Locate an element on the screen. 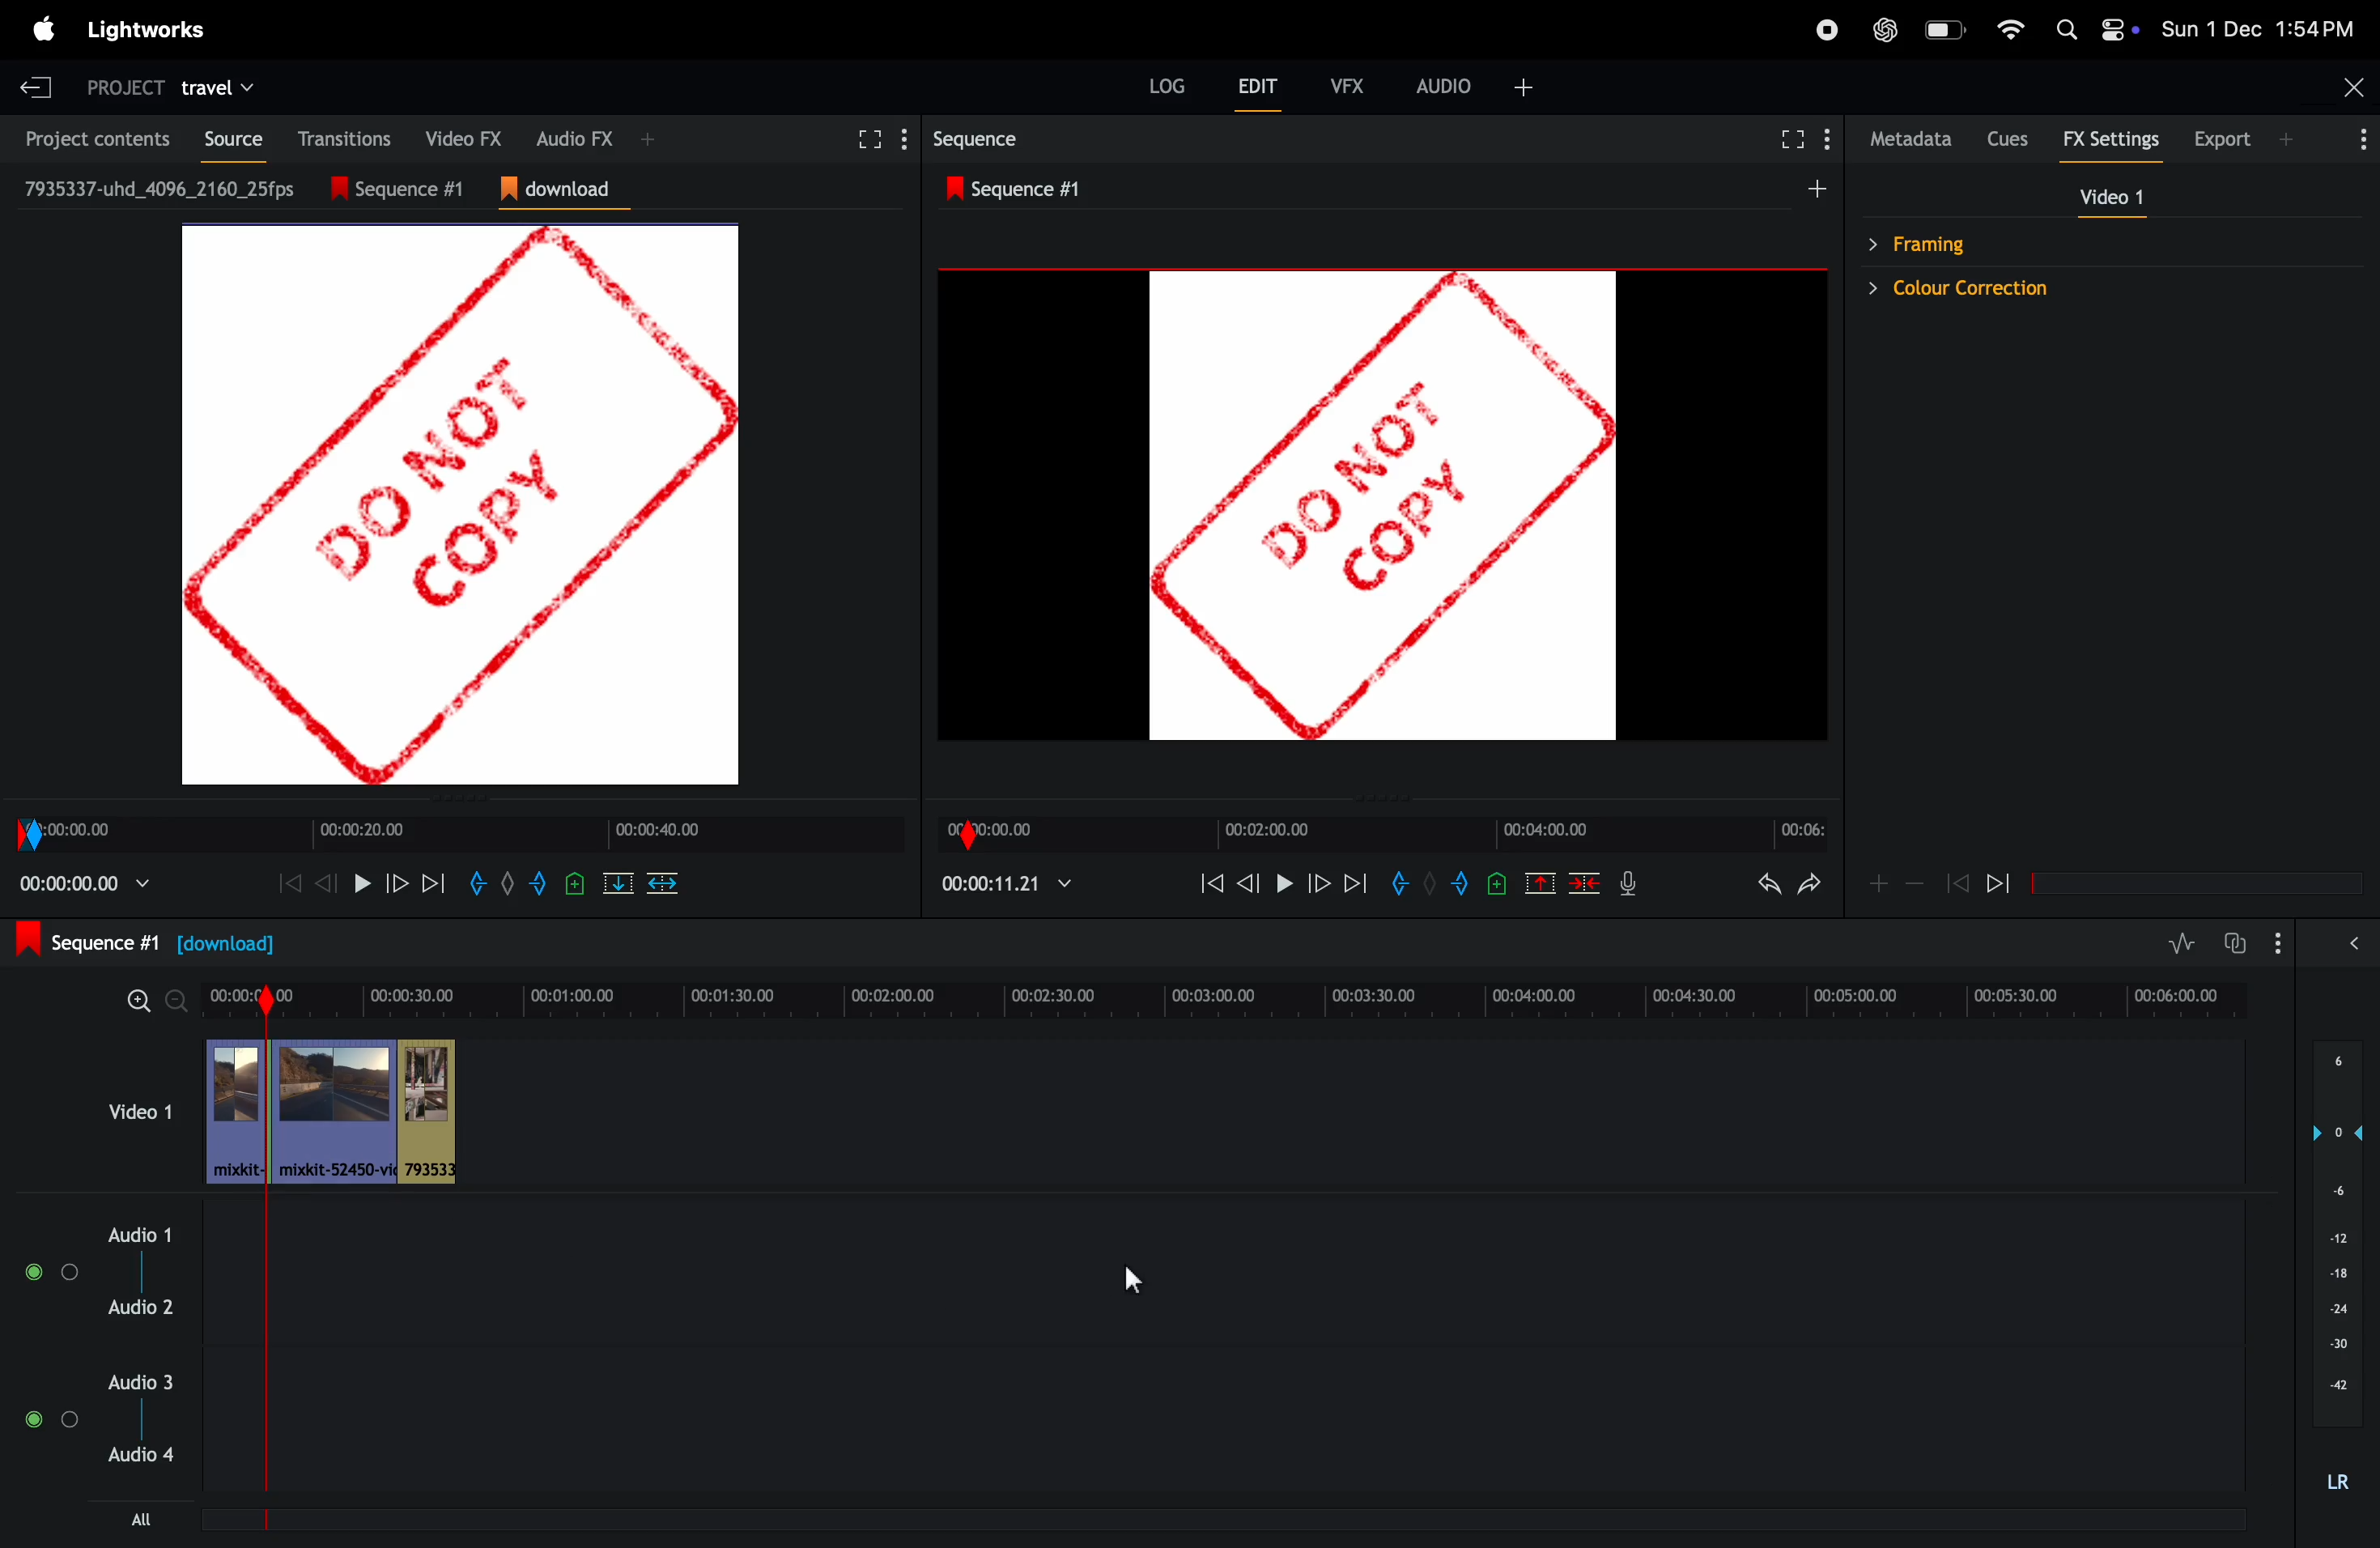 The width and height of the screenshot is (2380, 1548). Watermark is located at coordinates (460, 505).